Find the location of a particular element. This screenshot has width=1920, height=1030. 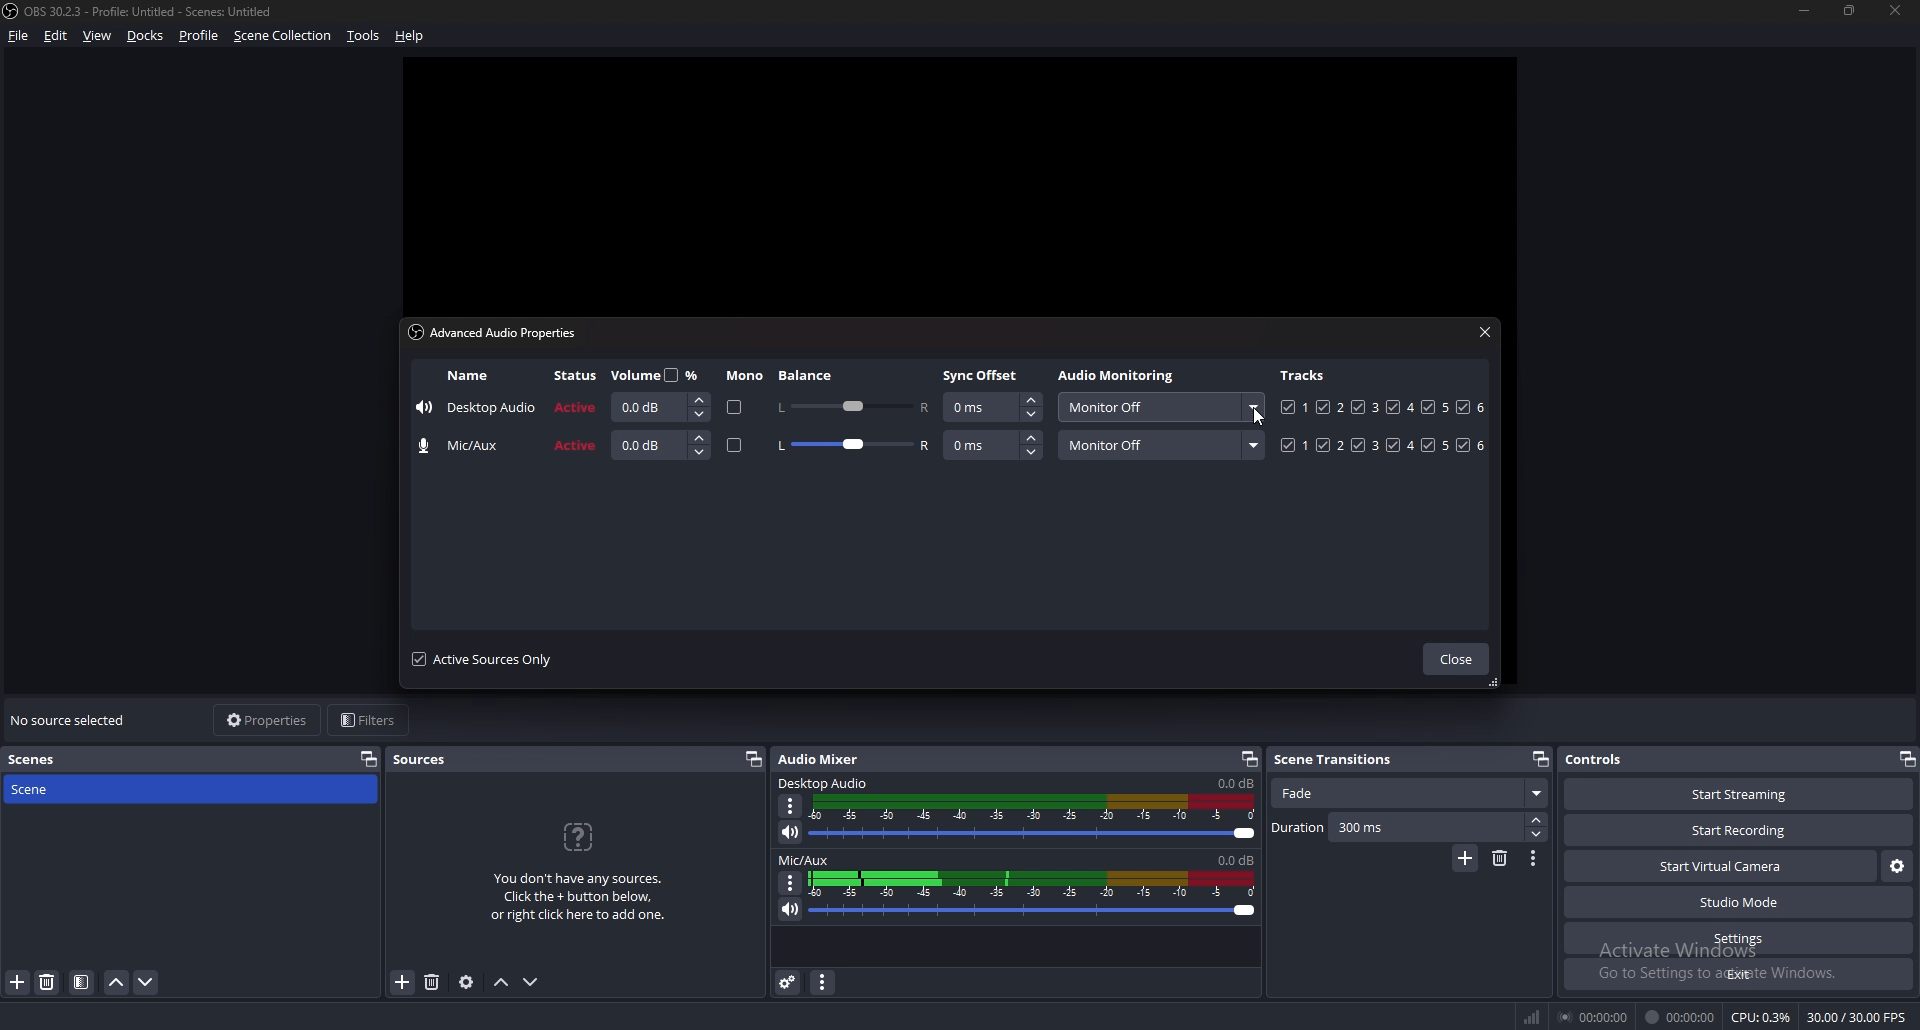

mic/aux sound bar is located at coordinates (1033, 893).